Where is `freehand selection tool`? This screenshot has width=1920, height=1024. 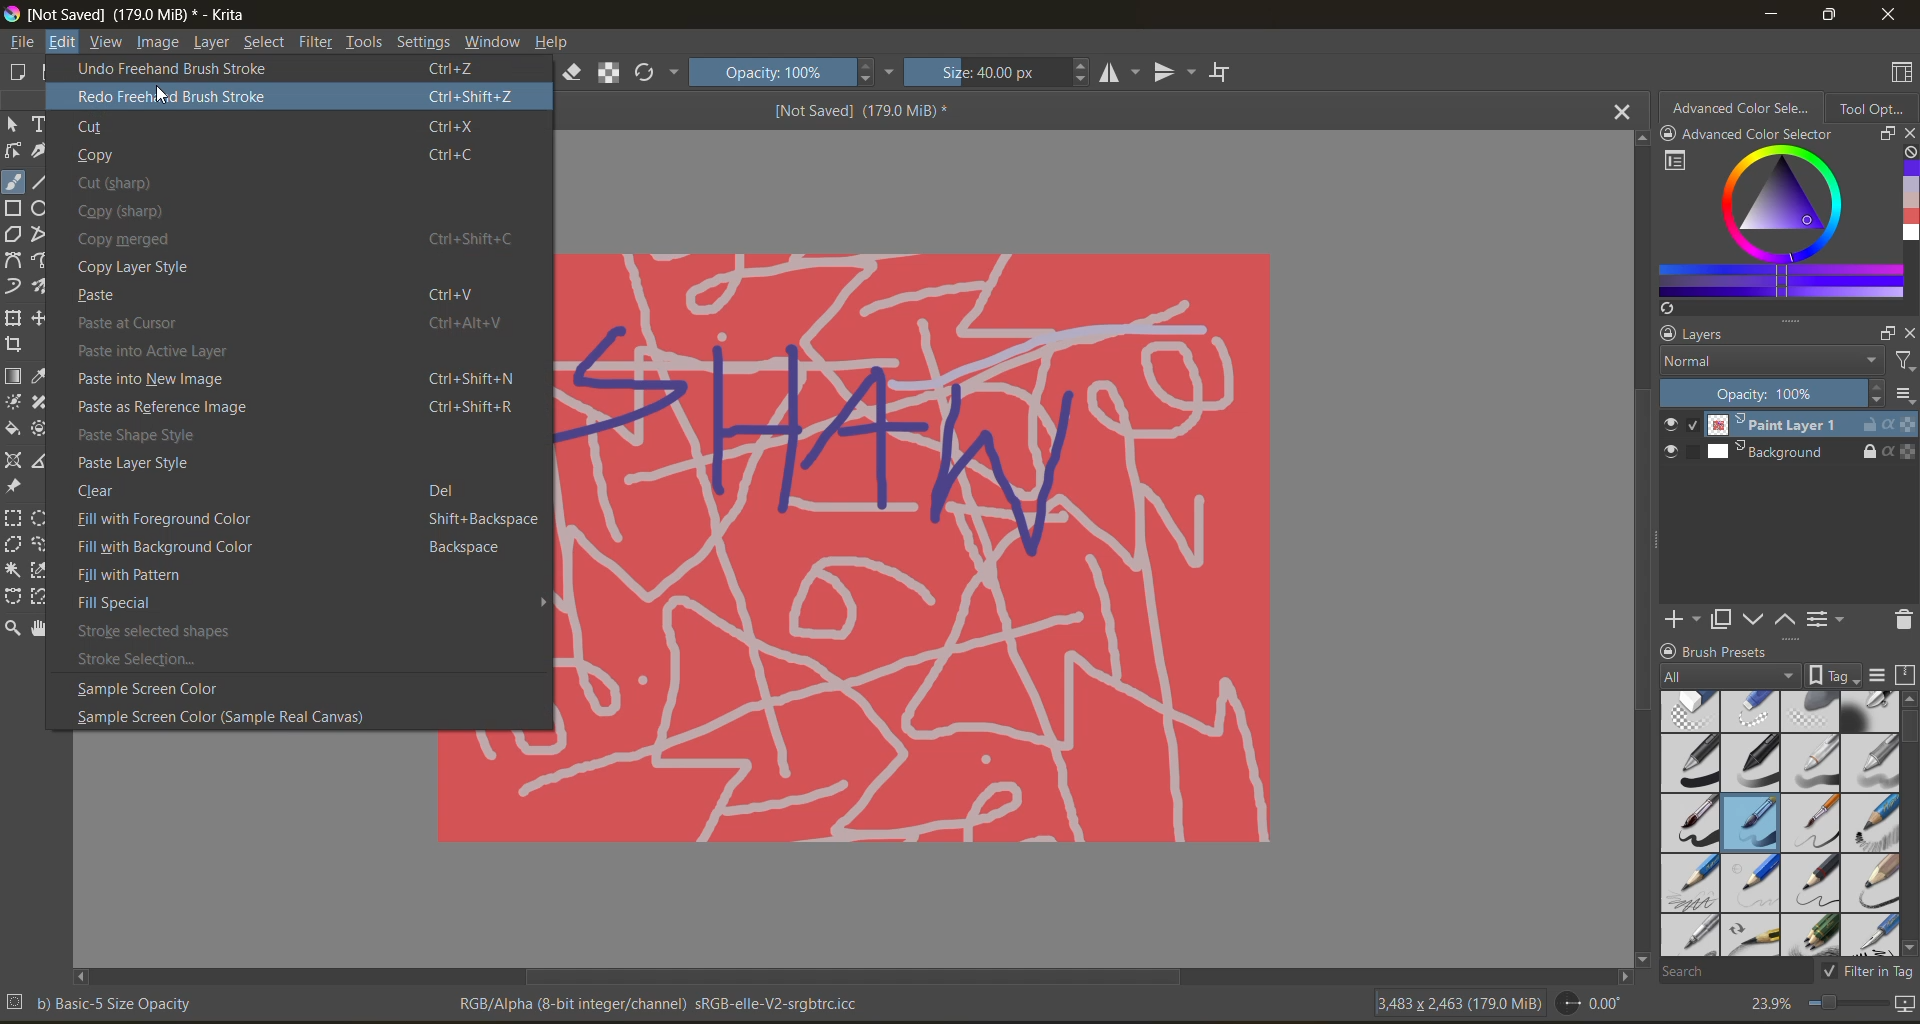
freehand selection tool is located at coordinates (45, 544).